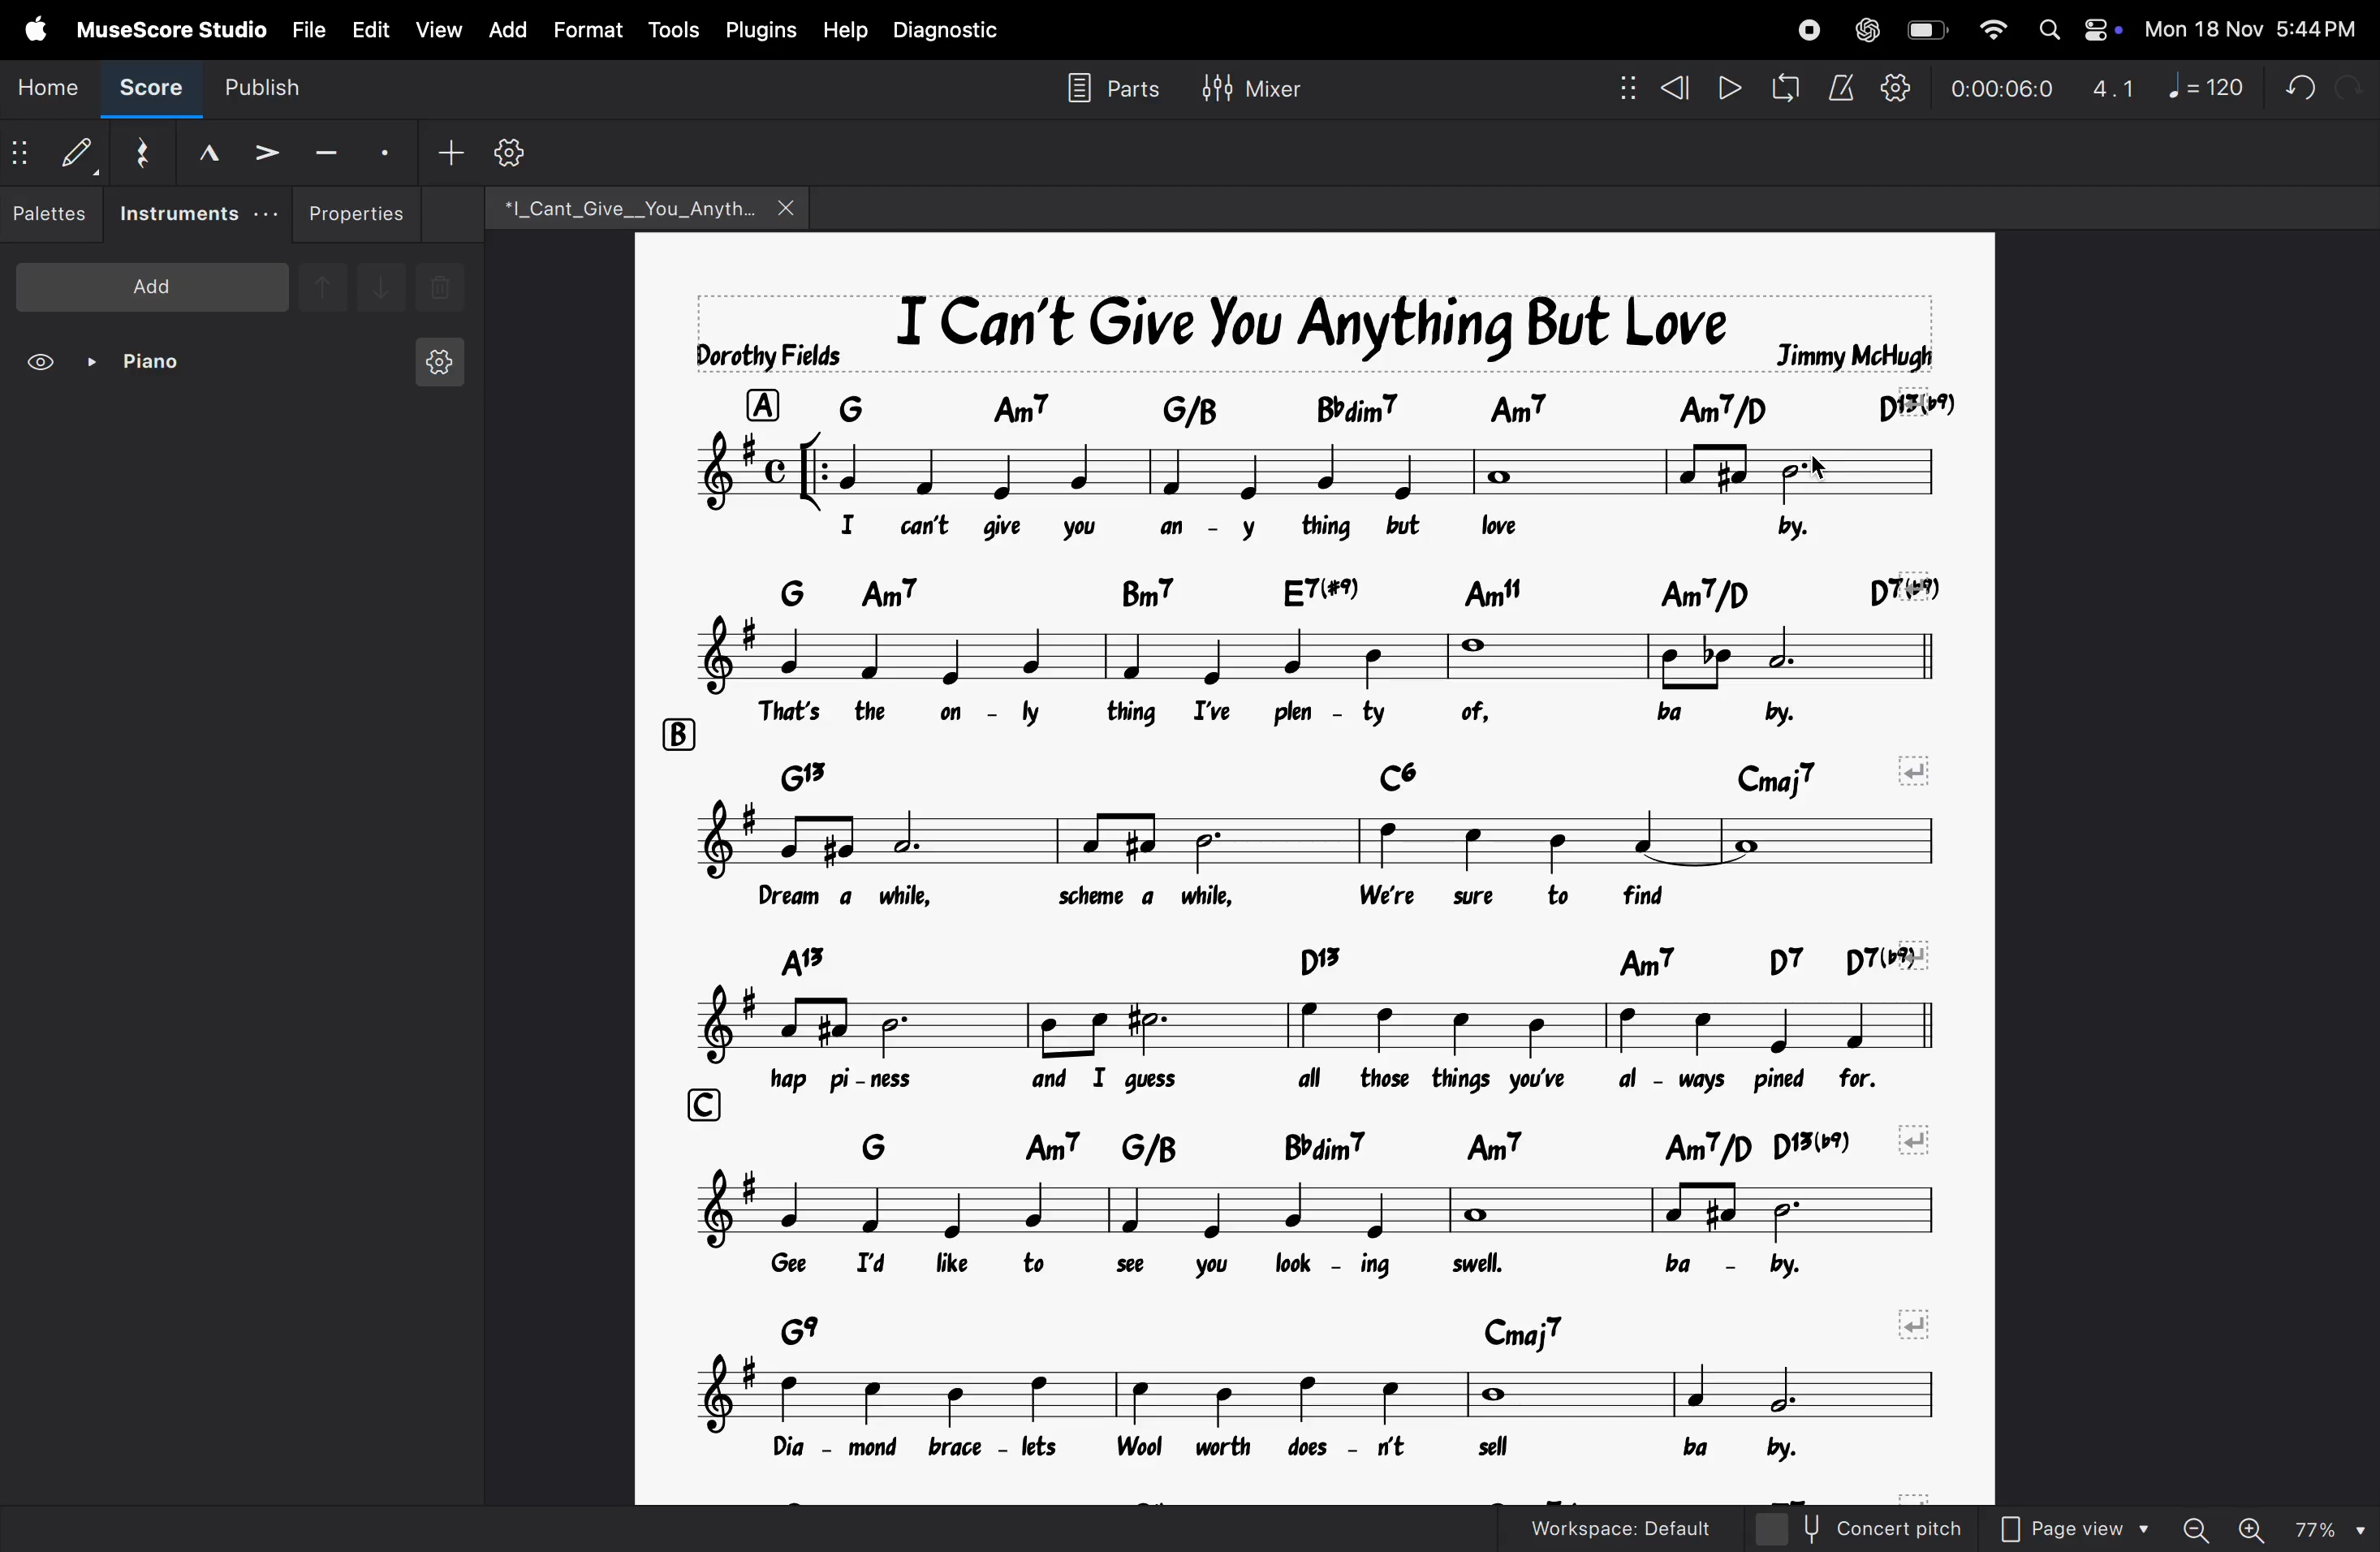 The image size is (2380, 1552). I want to click on lyrics, so click(1312, 1079).